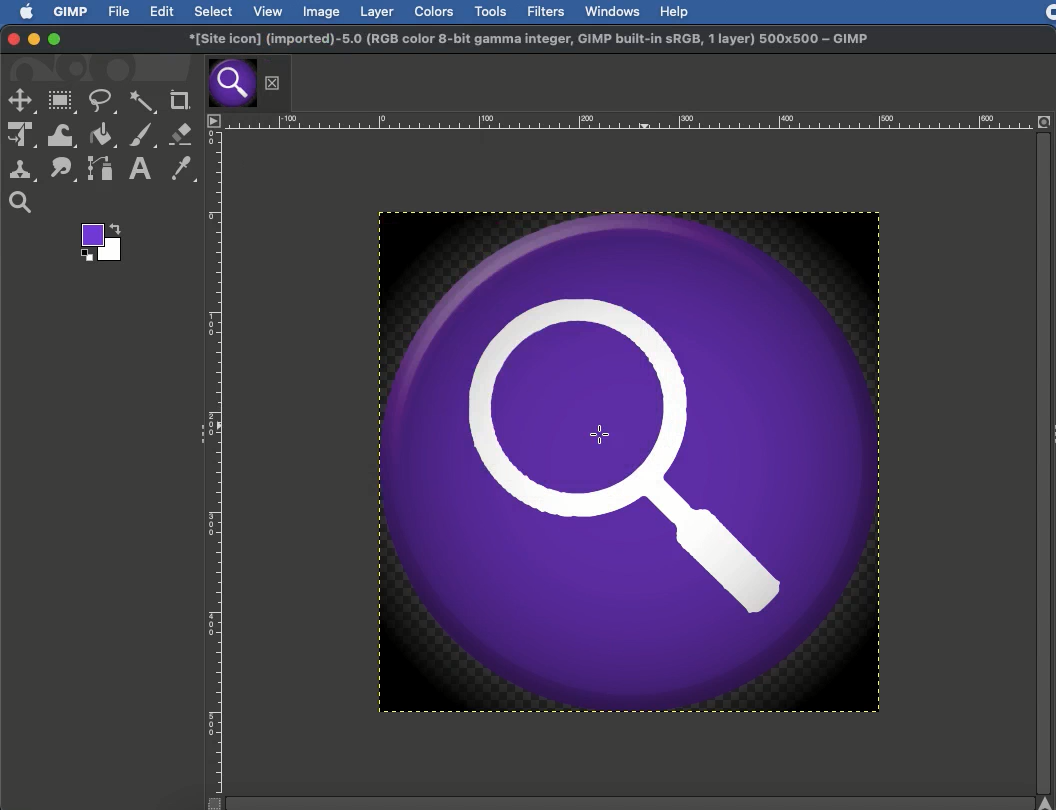 The width and height of the screenshot is (1056, 810). I want to click on Maximize, so click(53, 40).